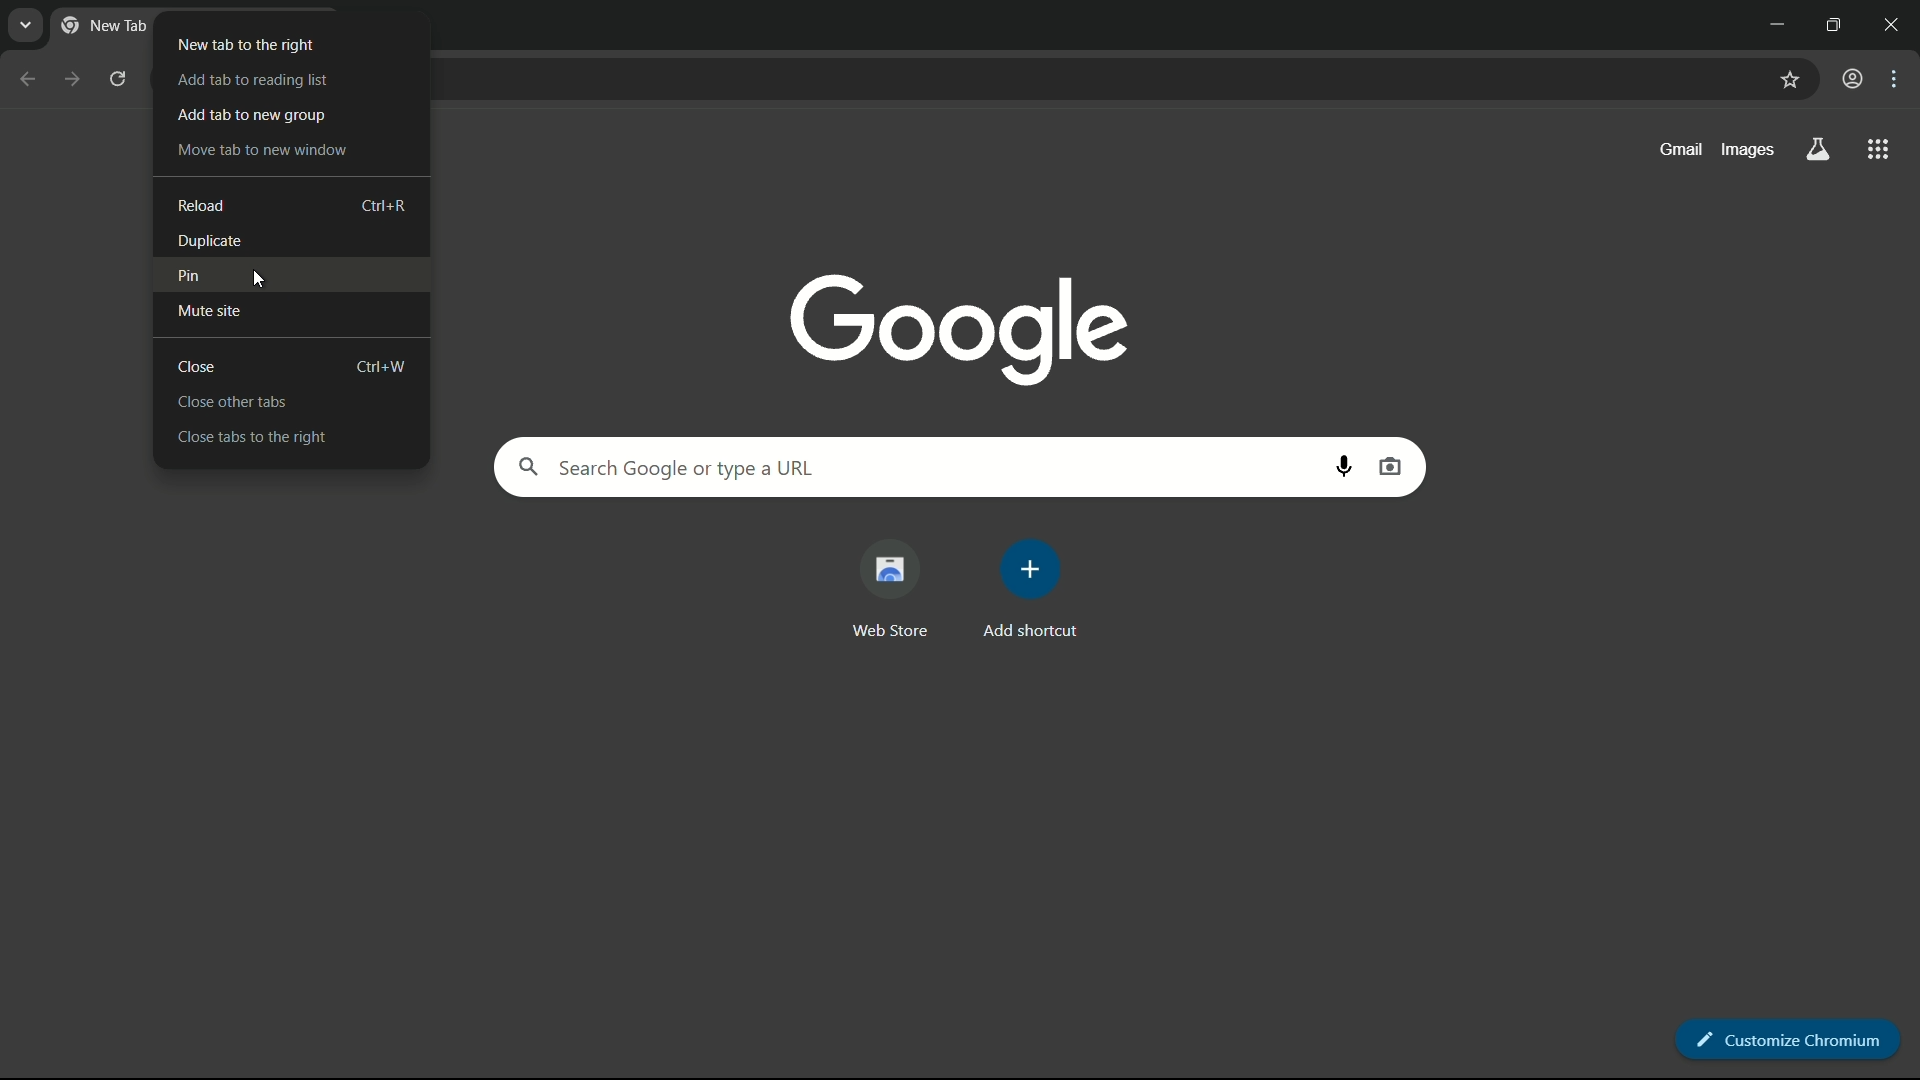 This screenshot has height=1080, width=1920. I want to click on close other tabs, so click(233, 403).